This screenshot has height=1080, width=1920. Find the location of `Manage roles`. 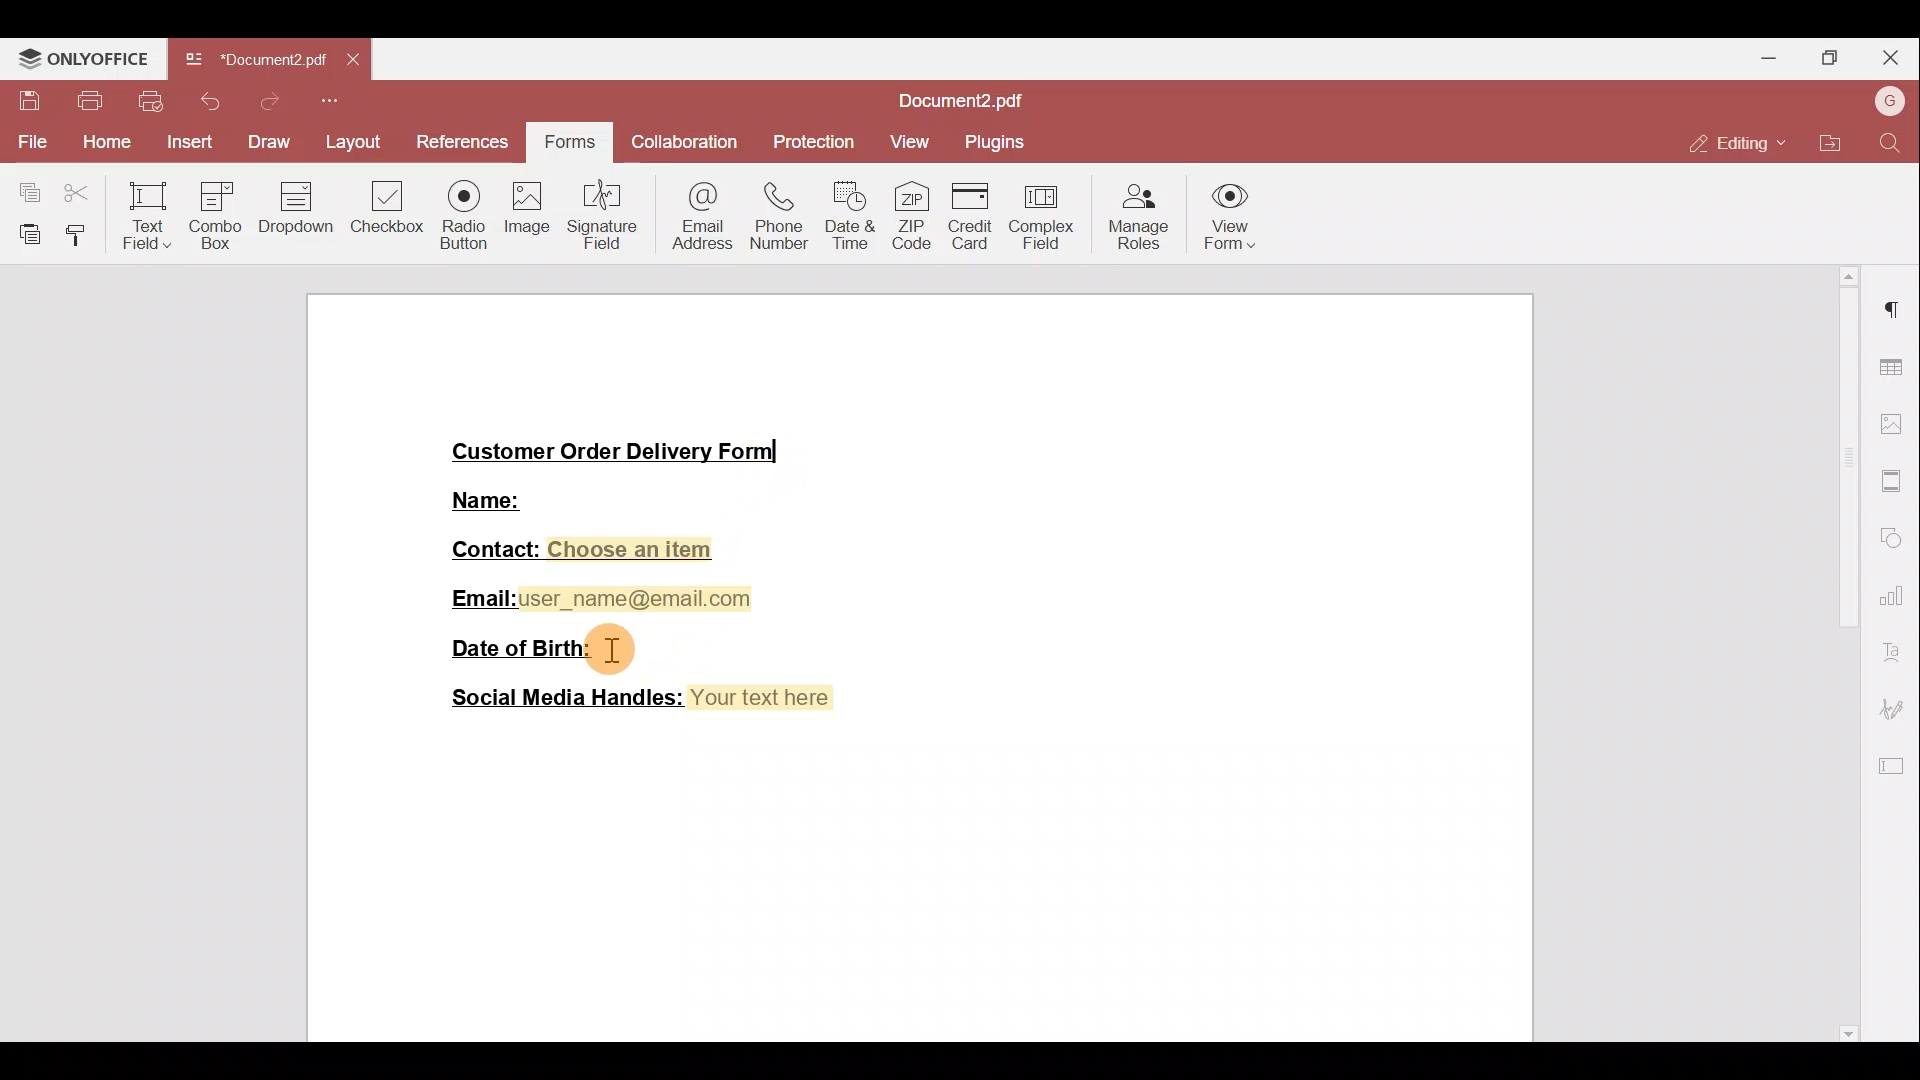

Manage roles is located at coordinates (1139, 220).